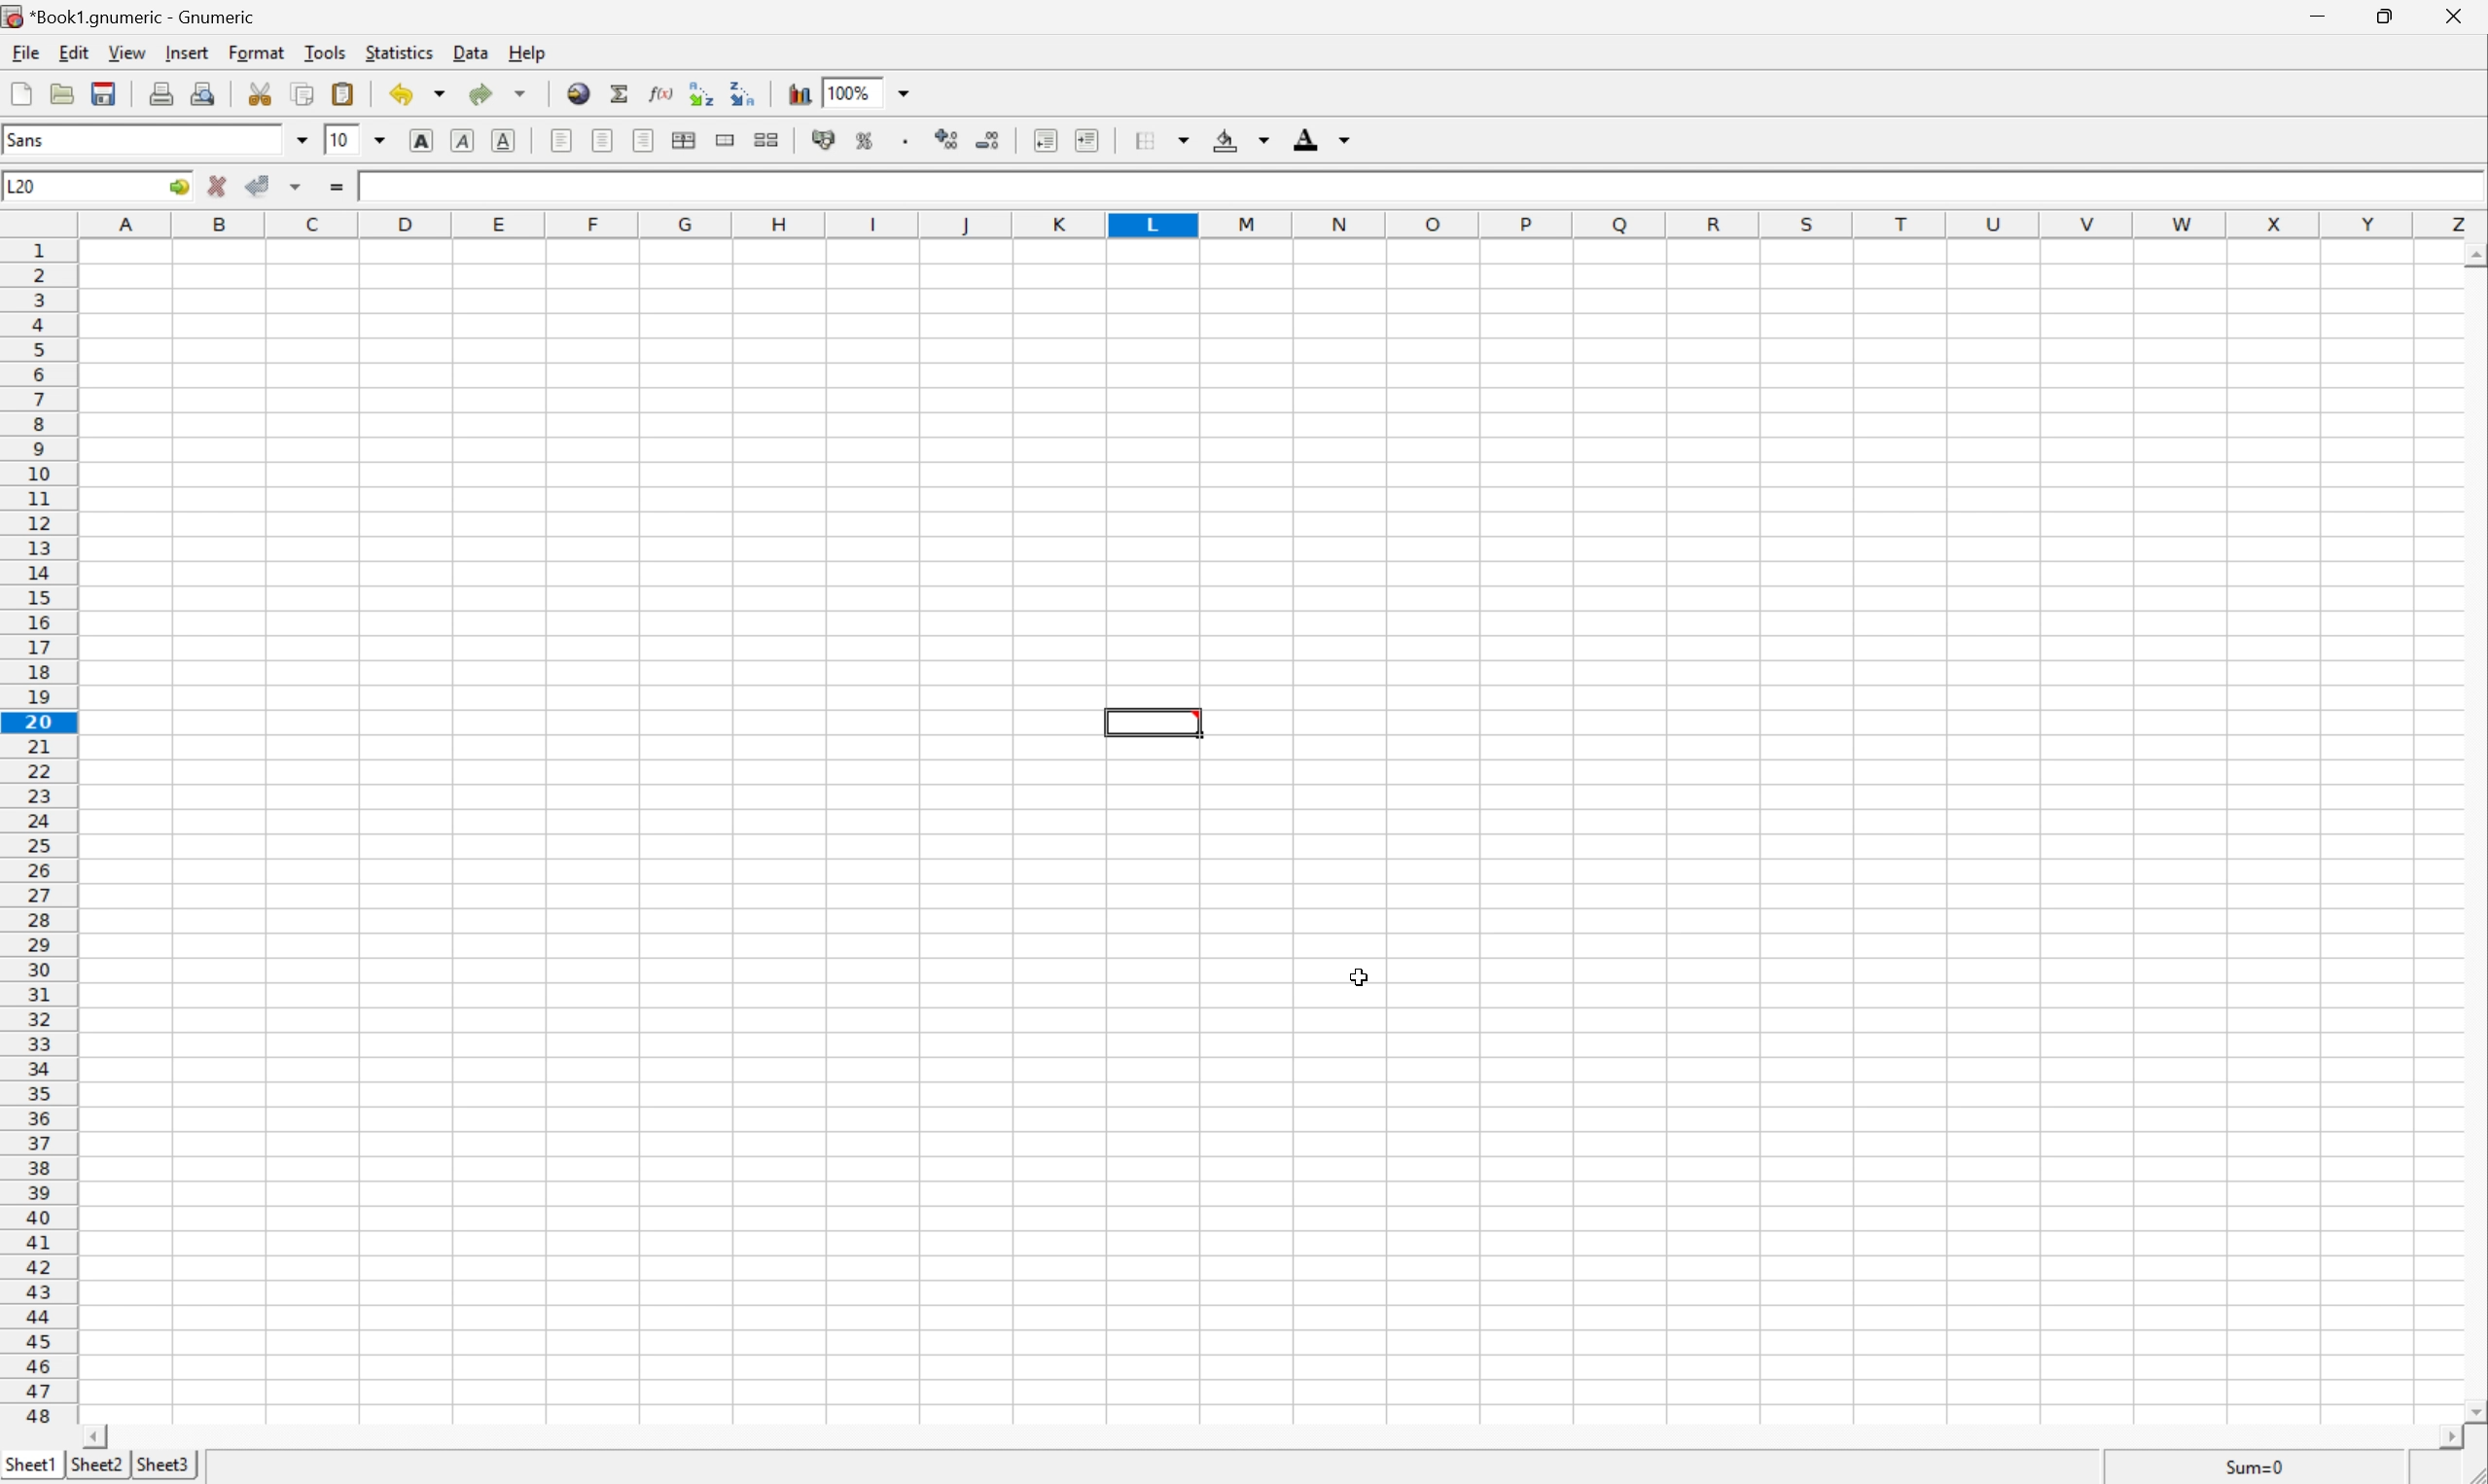 The width and height of the screenshot is (2488, 1484). What do you see at coordinates (2250, 1468) in the screenshot?
I see `Sum=0` at bounding box center [2250, 1468].